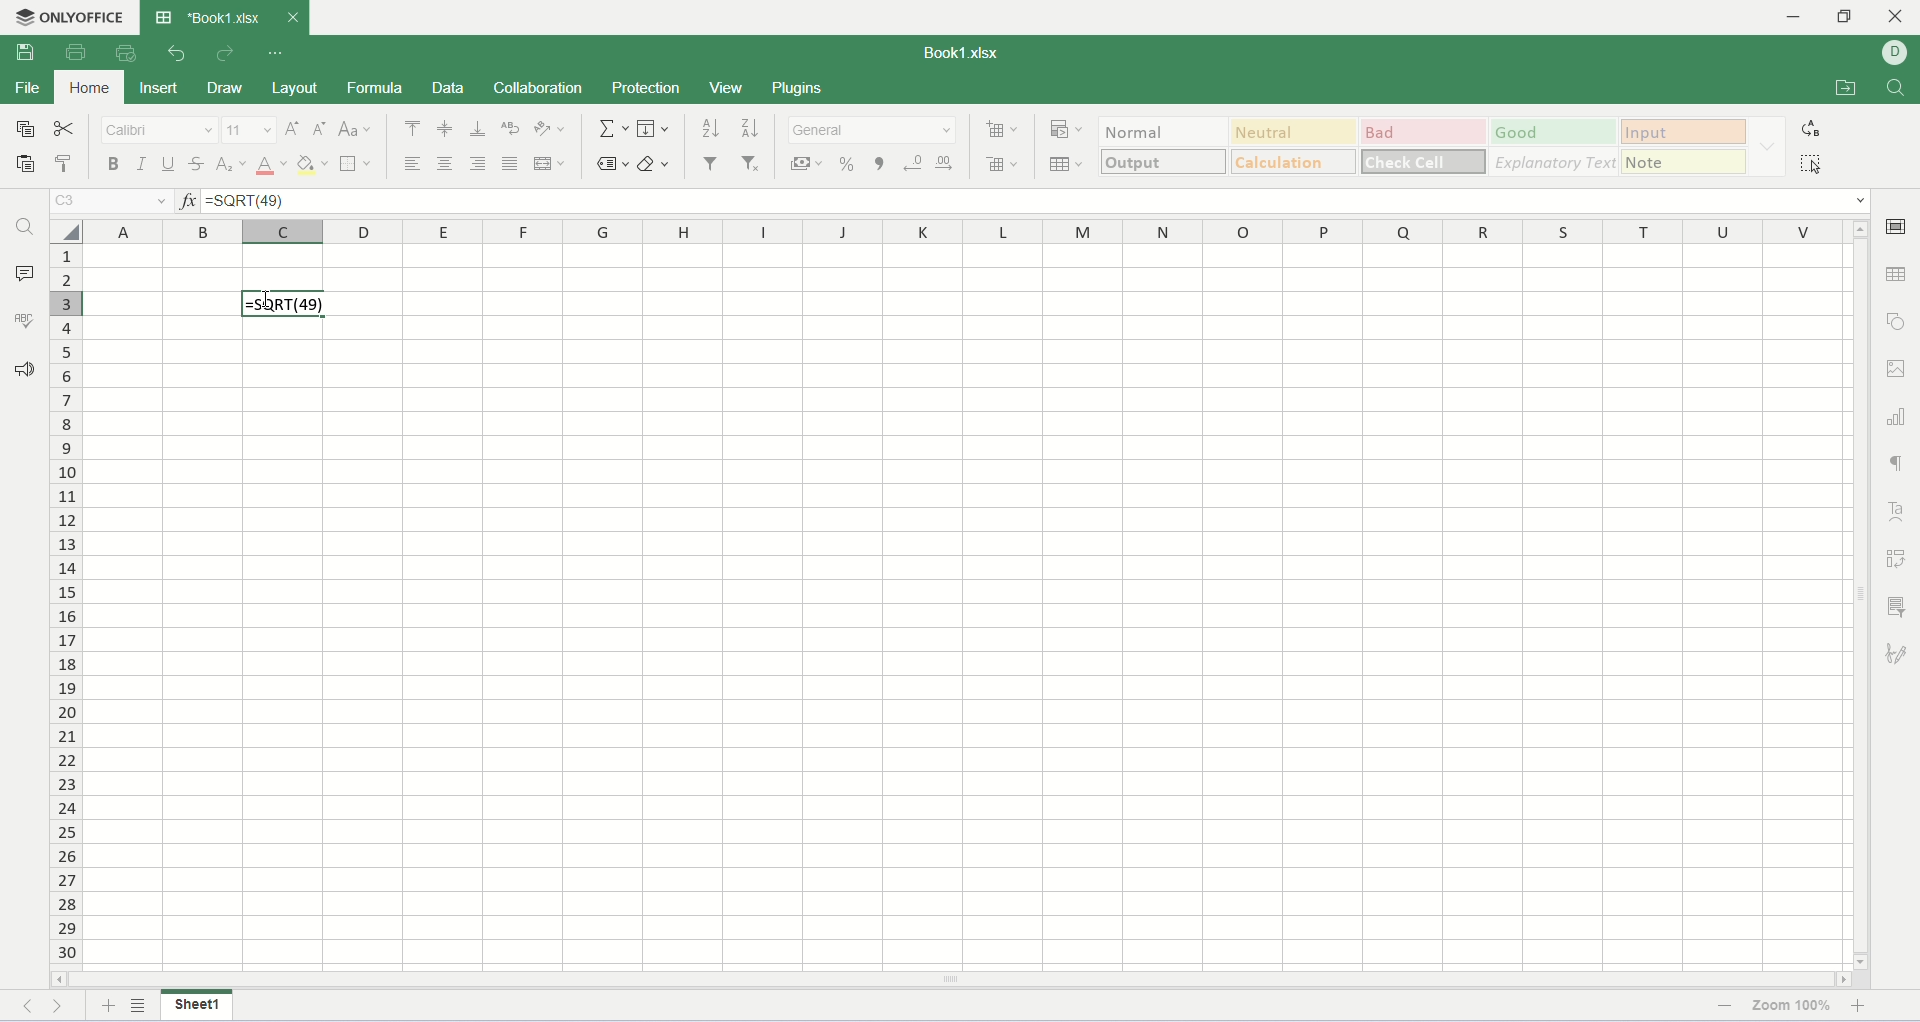 This screenshot has width=1920, height=1022. What do you see at coordinates (23, 165) in the screenshot?
I see `paste` at bounding box center [23, 165].